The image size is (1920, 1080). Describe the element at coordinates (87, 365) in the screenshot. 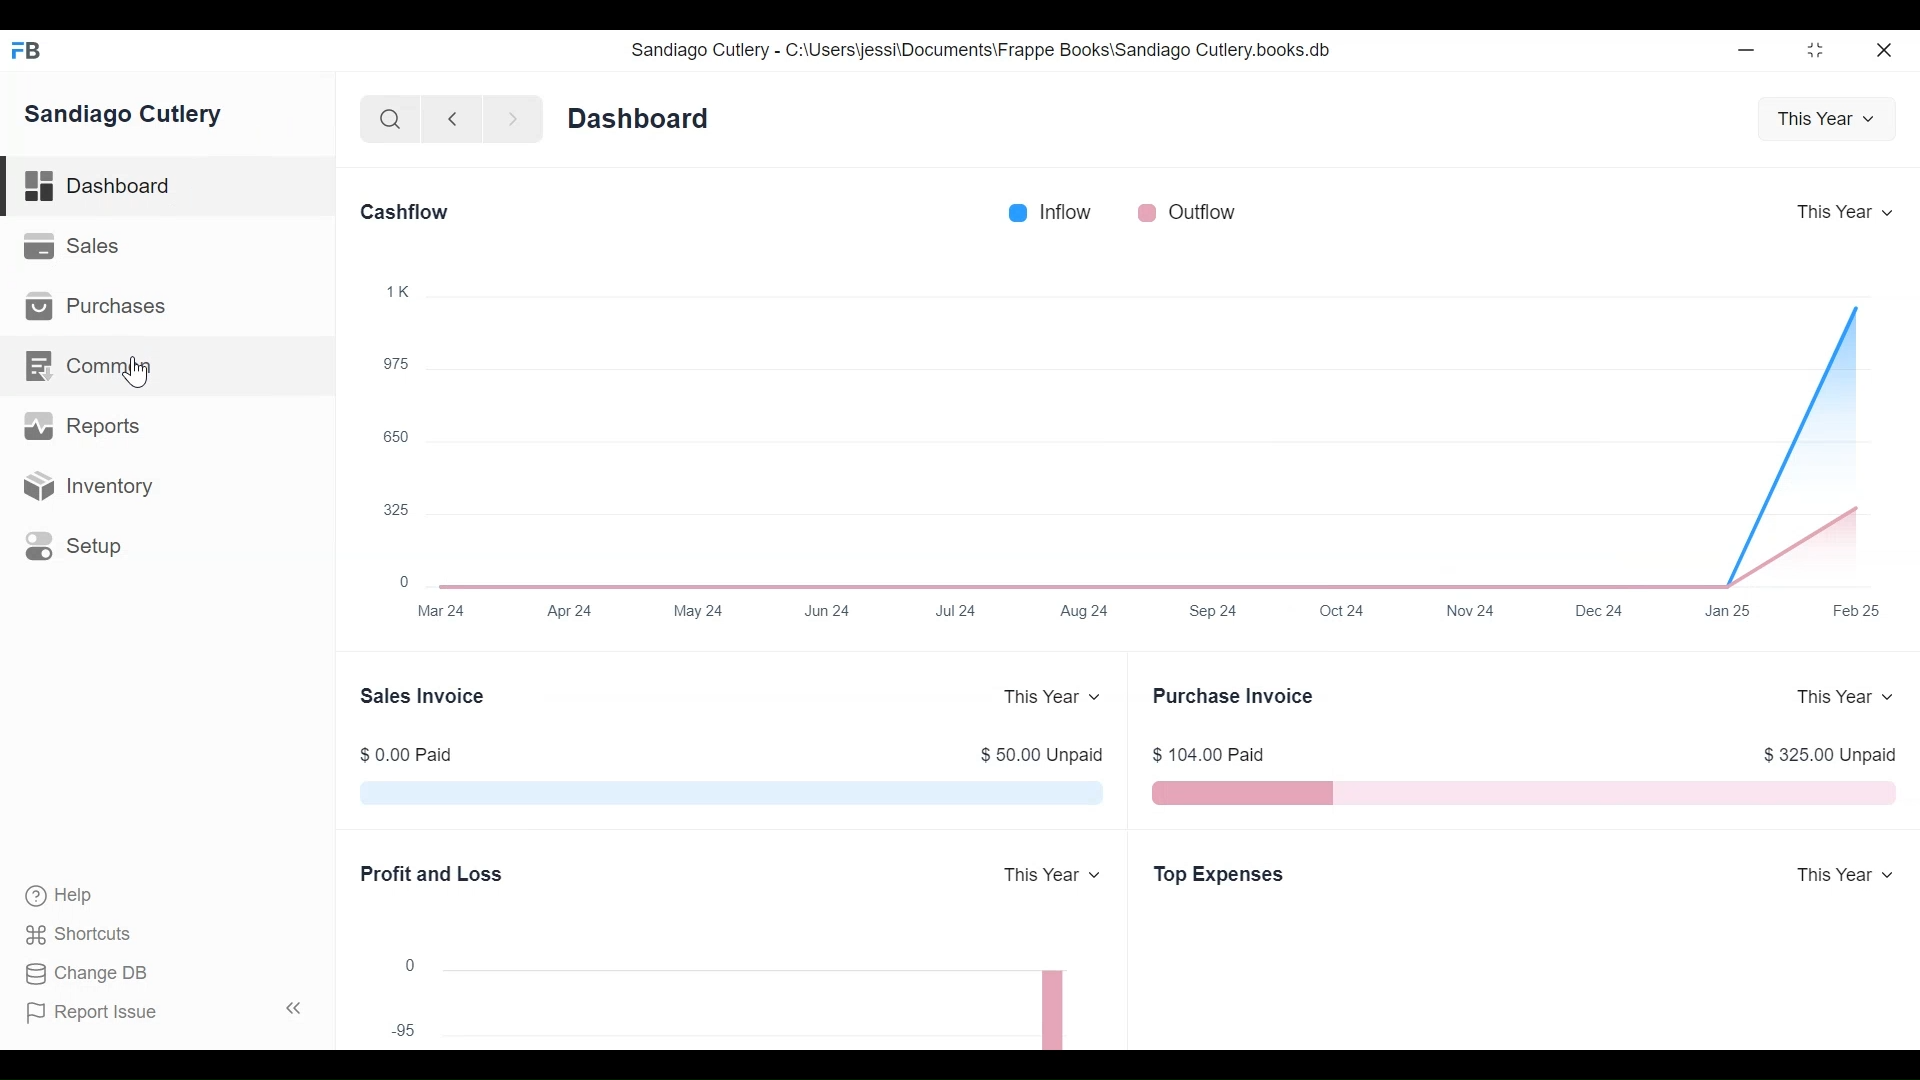

I see `Commons` at that location.